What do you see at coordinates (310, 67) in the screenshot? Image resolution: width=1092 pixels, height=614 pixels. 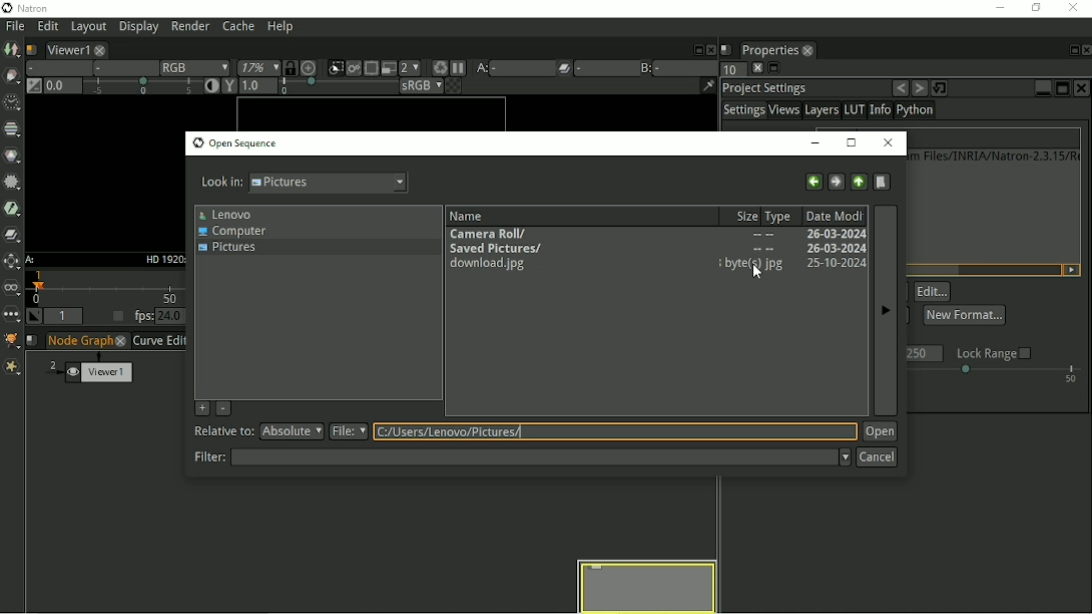 I see `Scale image` at bounding box center [310, 67].